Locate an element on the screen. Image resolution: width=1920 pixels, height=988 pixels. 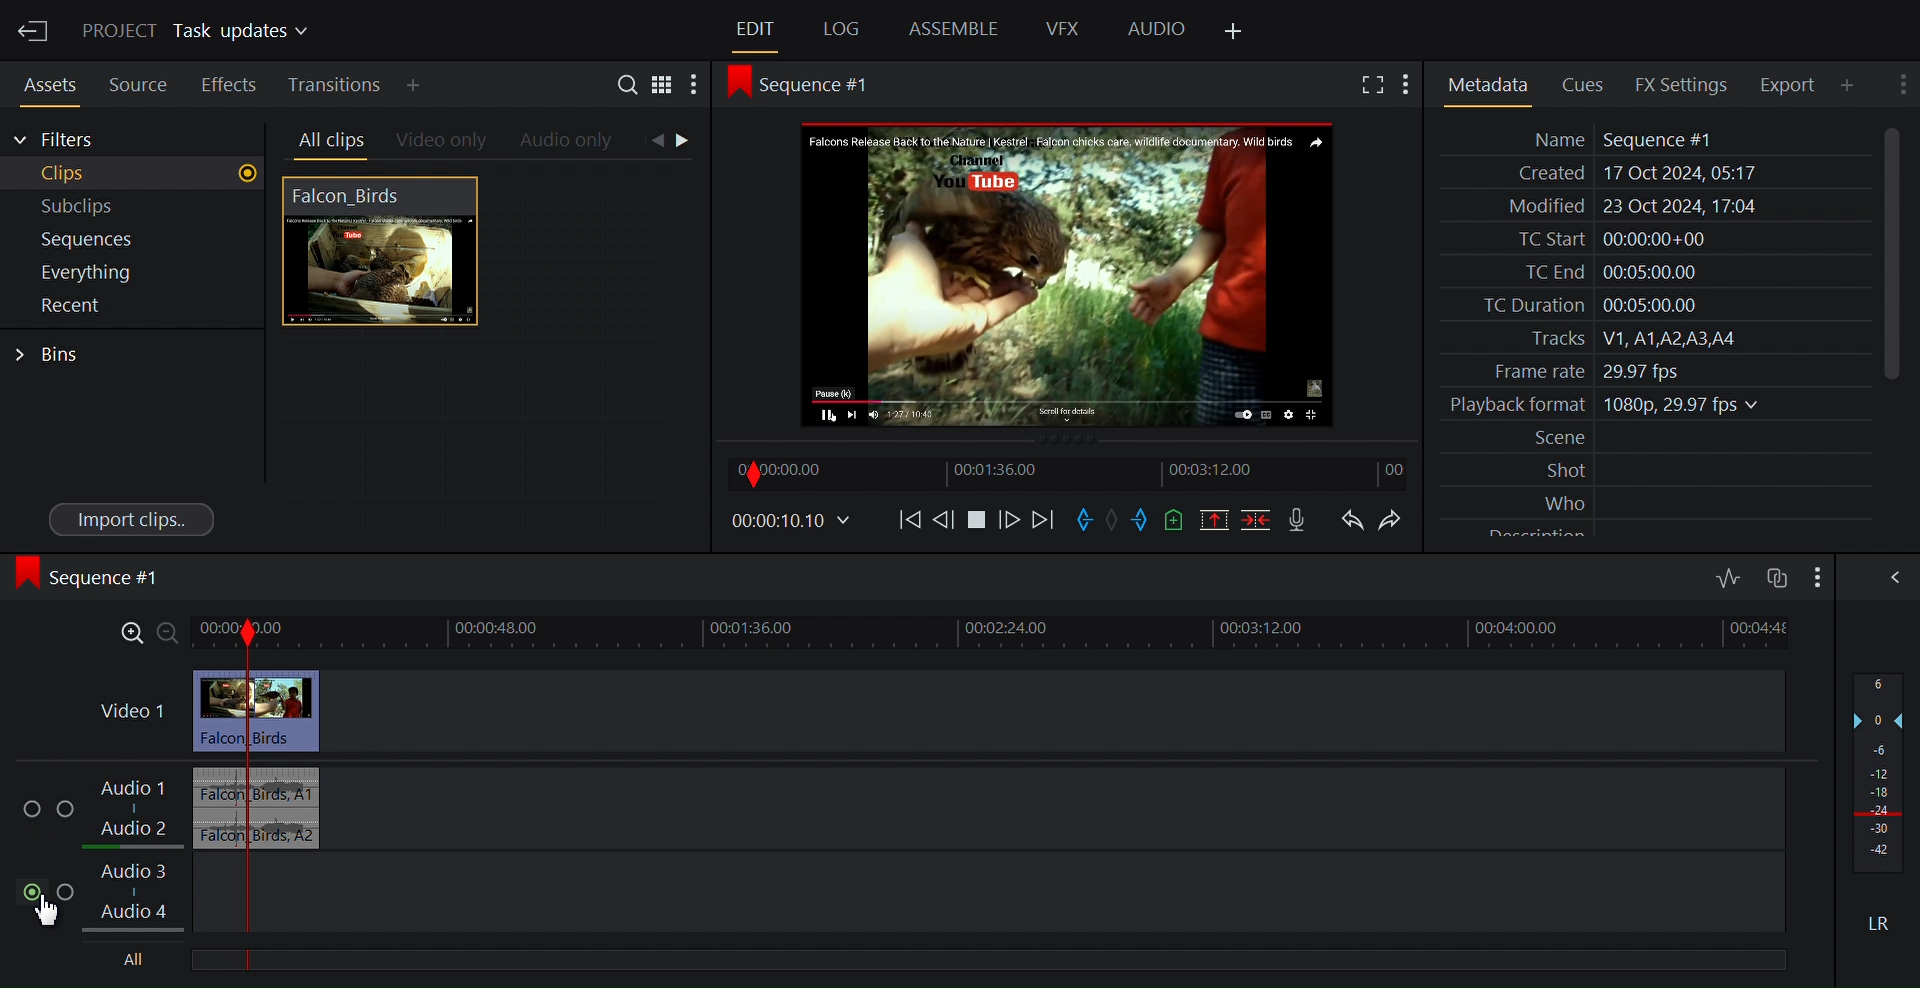
audio 1 is located at coordinates (294, 787).